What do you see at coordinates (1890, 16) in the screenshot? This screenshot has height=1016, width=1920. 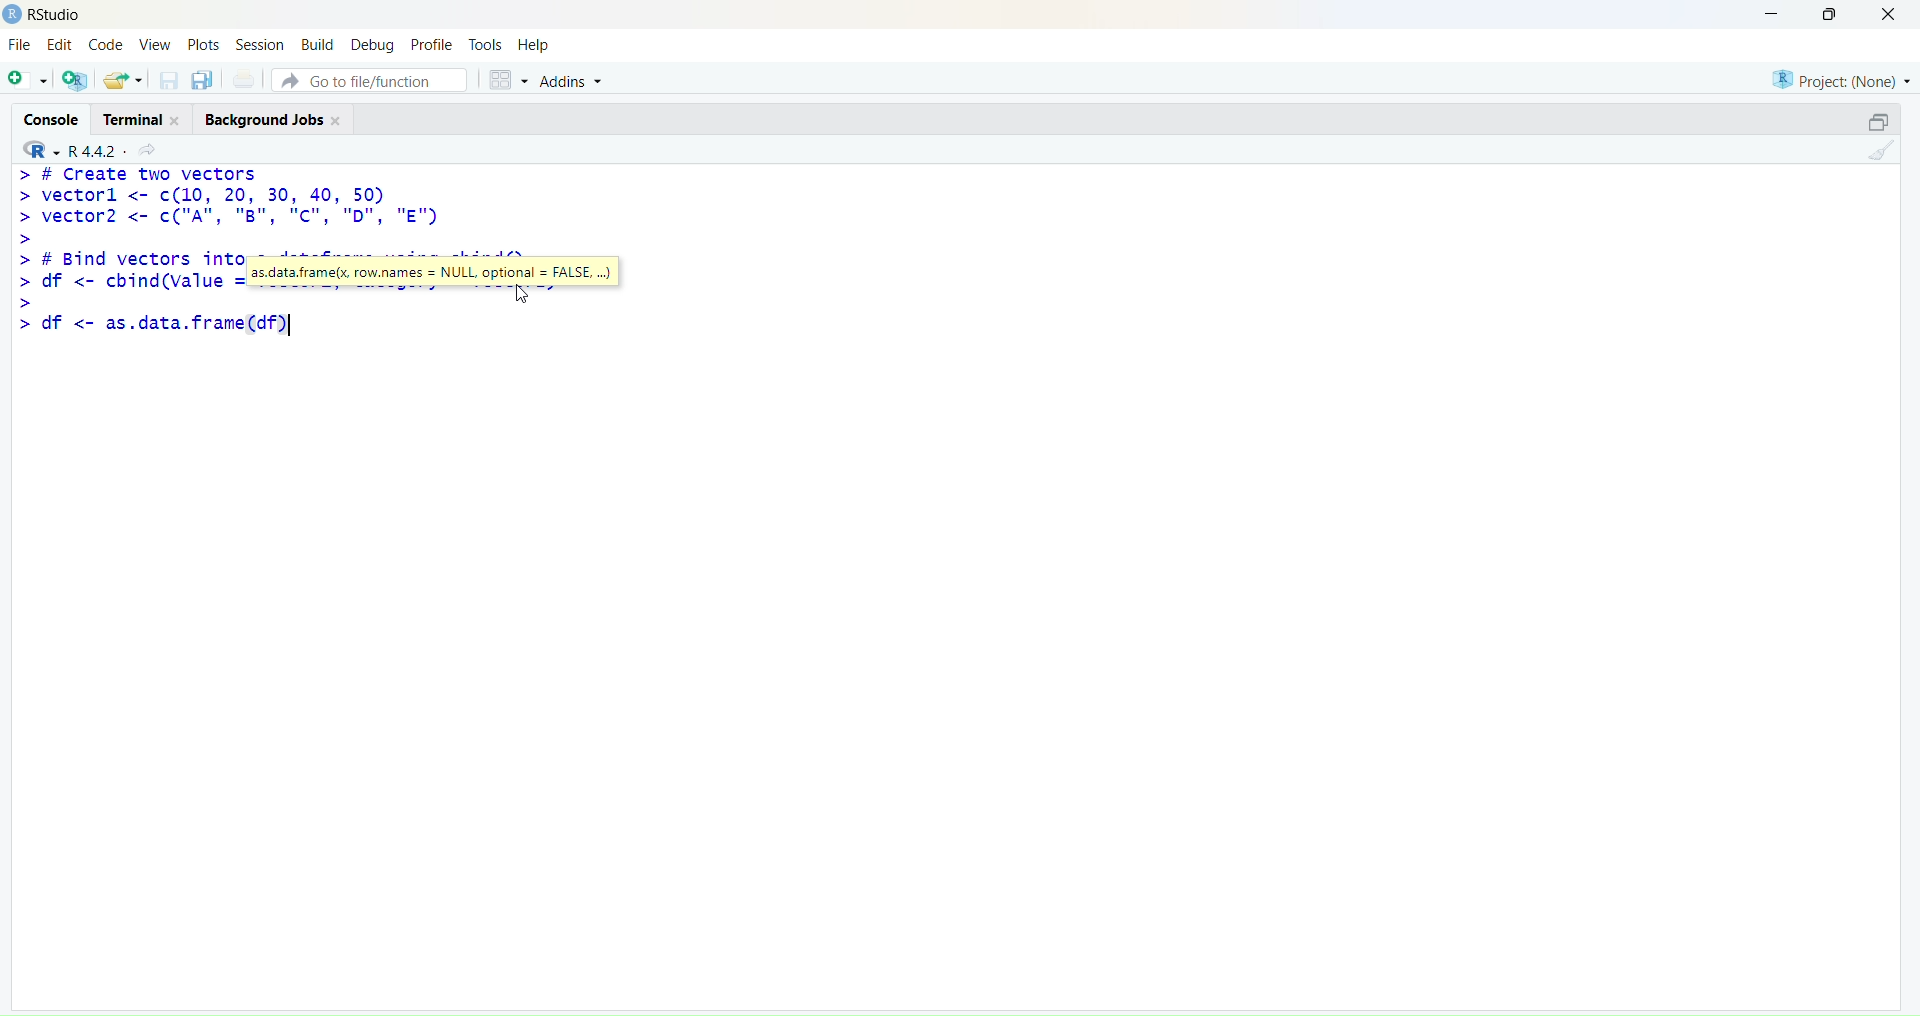 I see `Close` at bounding box center [1890, 16].